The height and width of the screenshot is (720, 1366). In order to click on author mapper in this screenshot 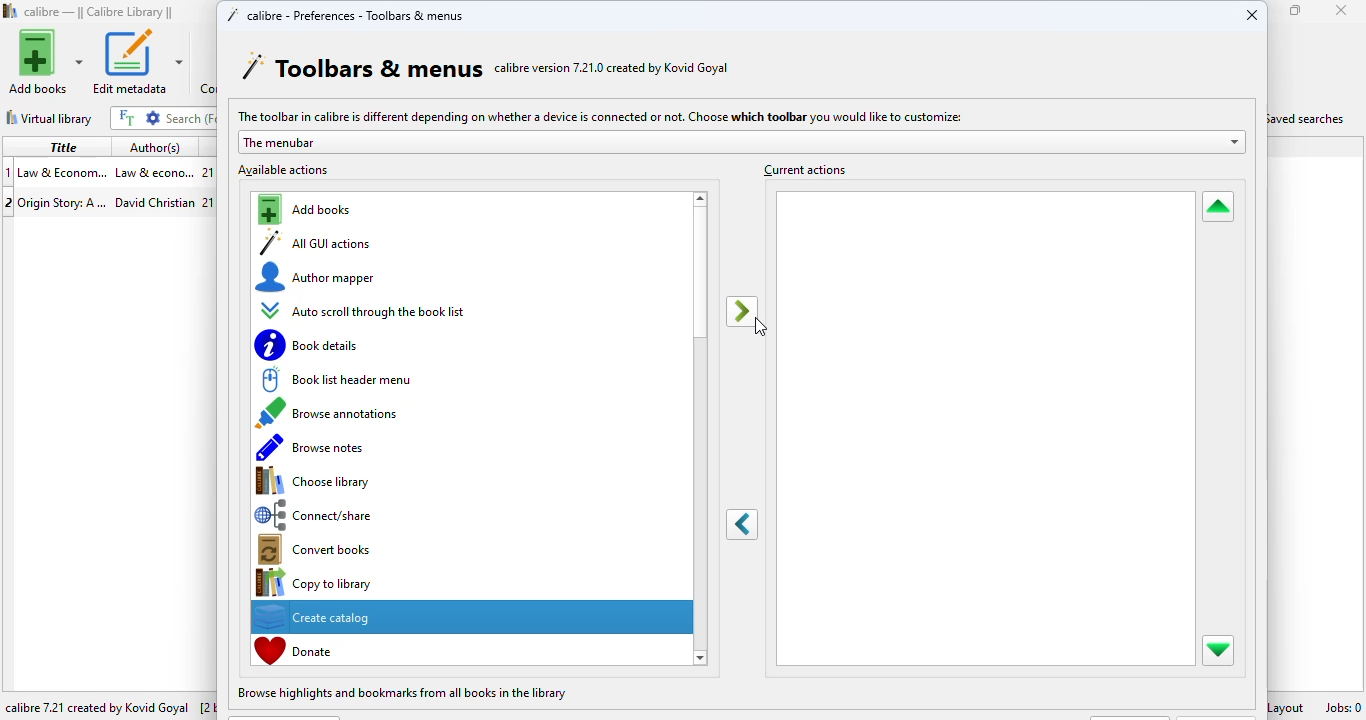, I will do `click(318, 276)`.